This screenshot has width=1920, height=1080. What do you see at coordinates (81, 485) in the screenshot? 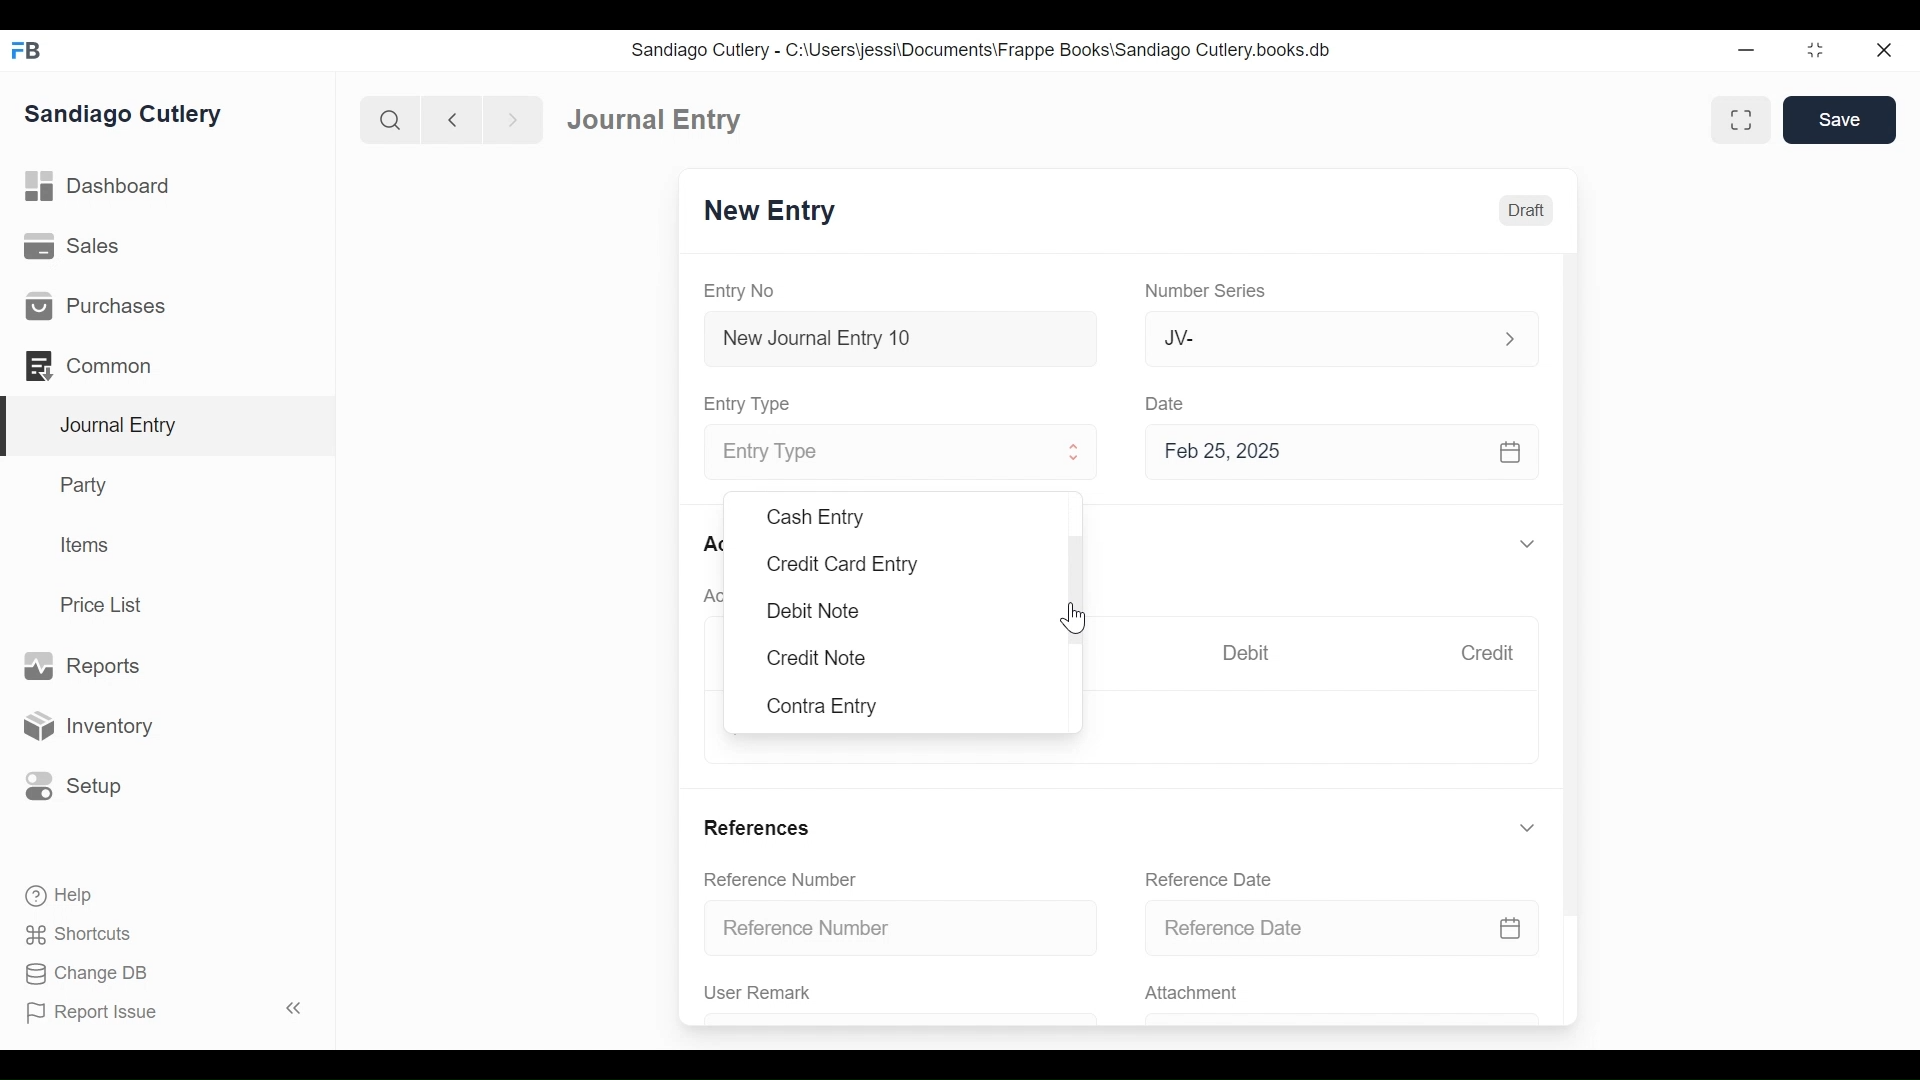
I see `Party` at bounding box center [81, 485].